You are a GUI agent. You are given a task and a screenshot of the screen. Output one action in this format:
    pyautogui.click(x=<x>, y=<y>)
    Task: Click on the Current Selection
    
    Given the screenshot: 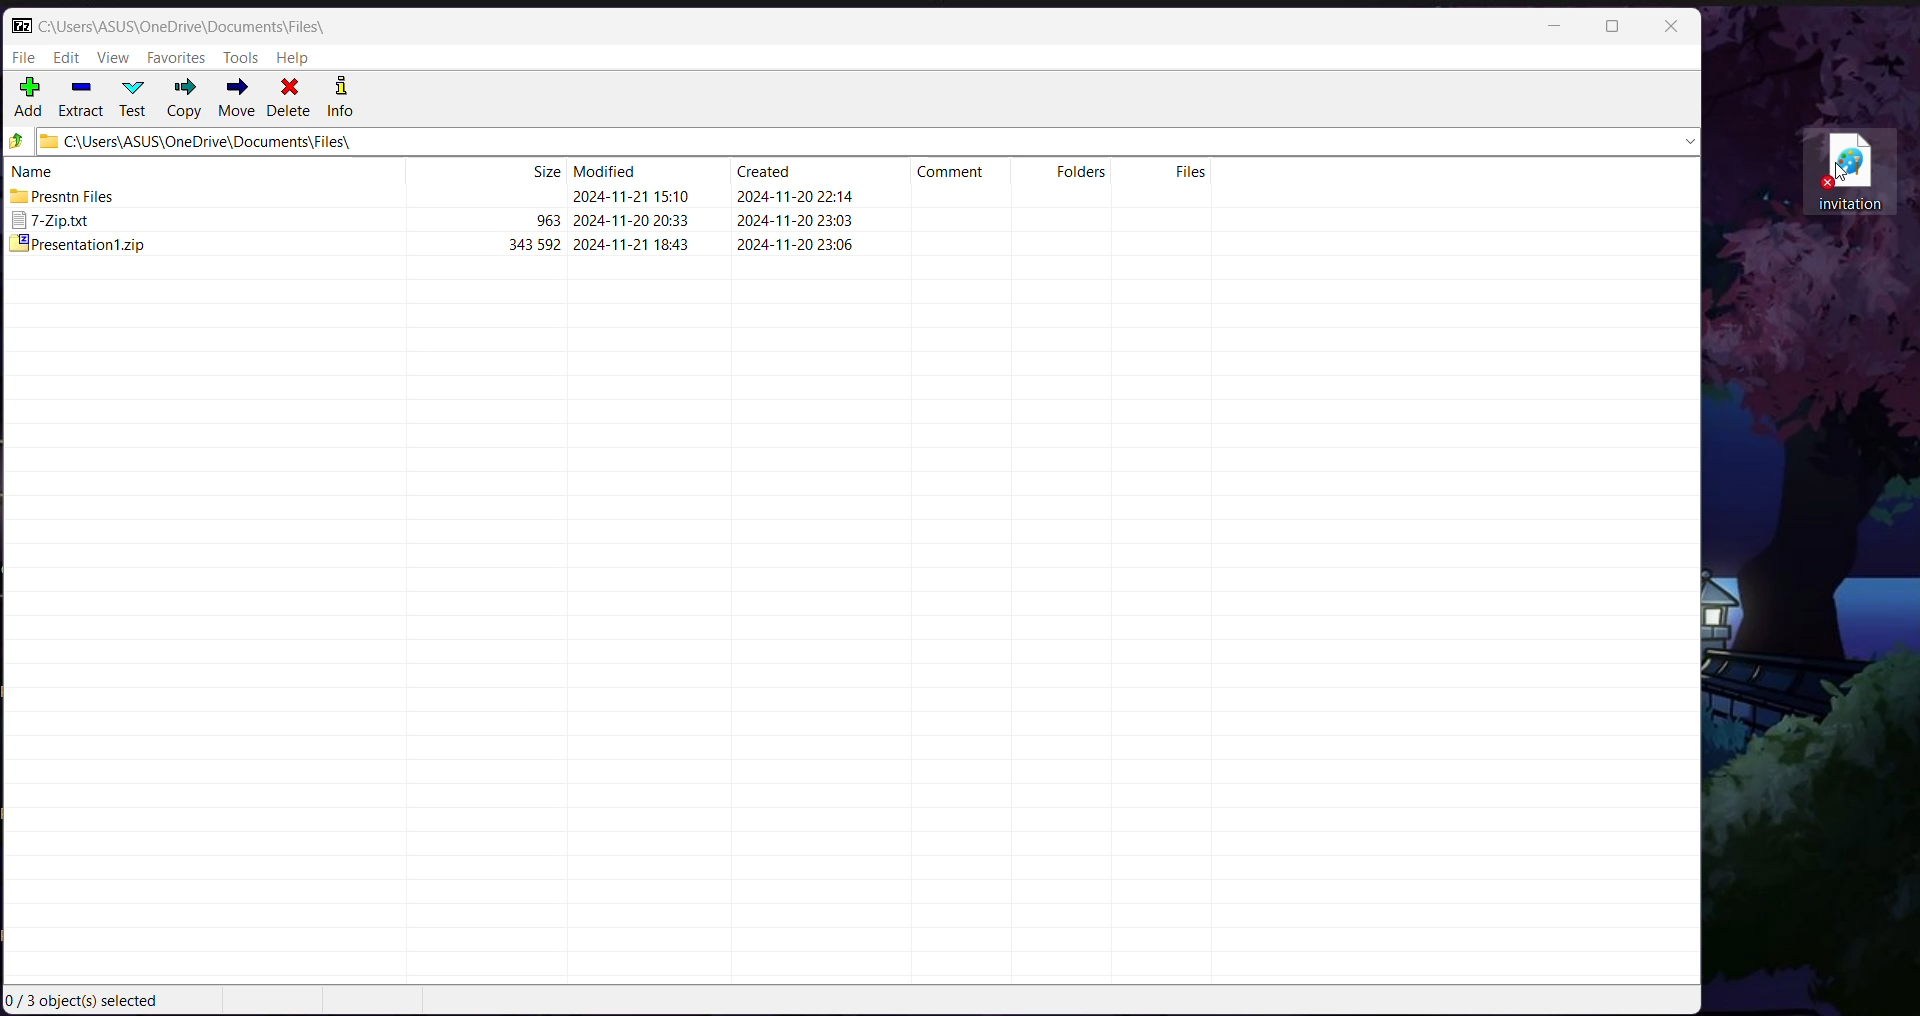 What is the action you would take?
    pyautogui.click(x=89, y=1001)
    